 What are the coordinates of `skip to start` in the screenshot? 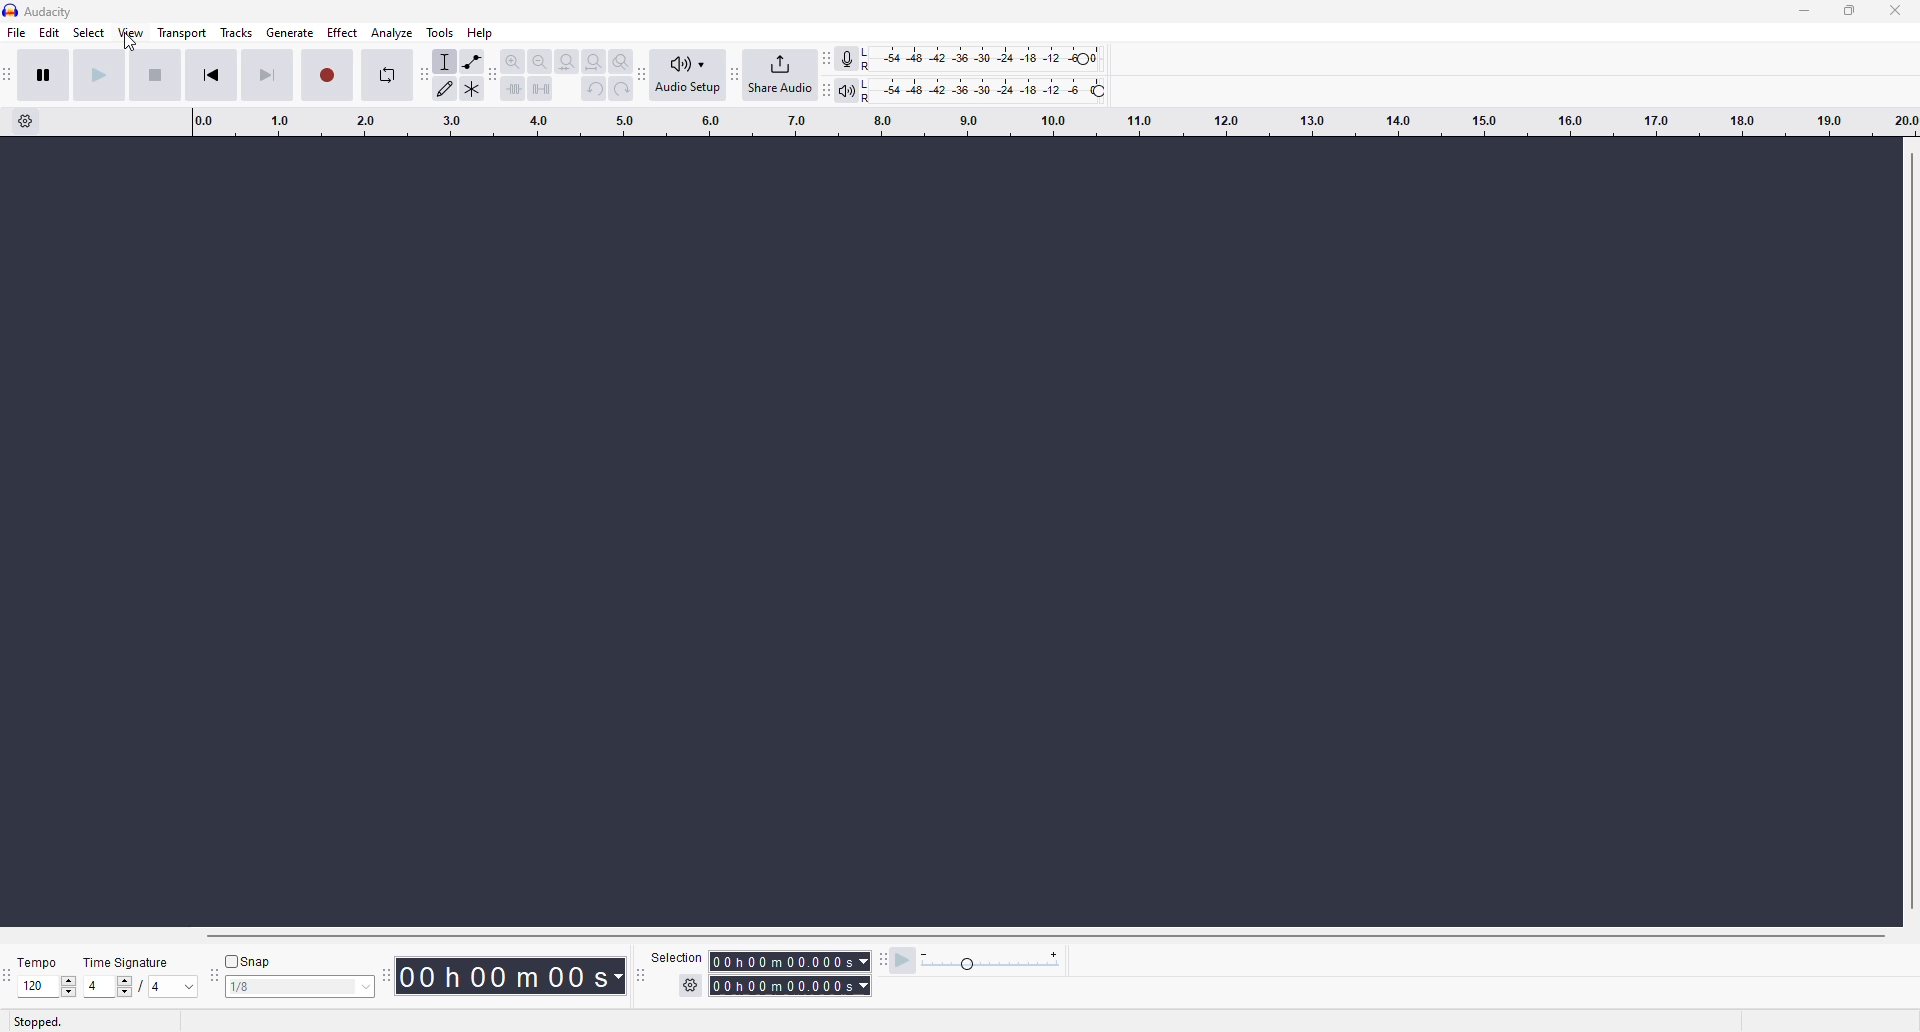 It's located at (211, 74).